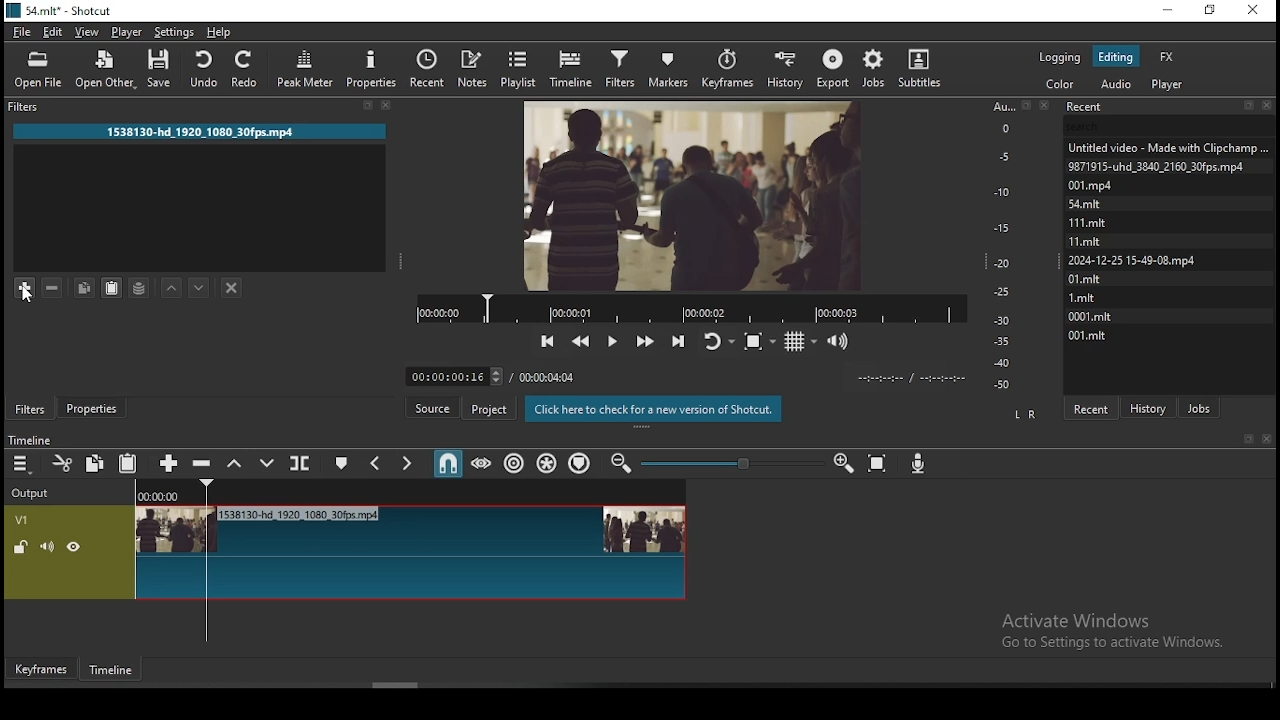  What do you see at coordinates (92, 408) in the screenshot?
I see `properties` at bounding box center [92, 408].